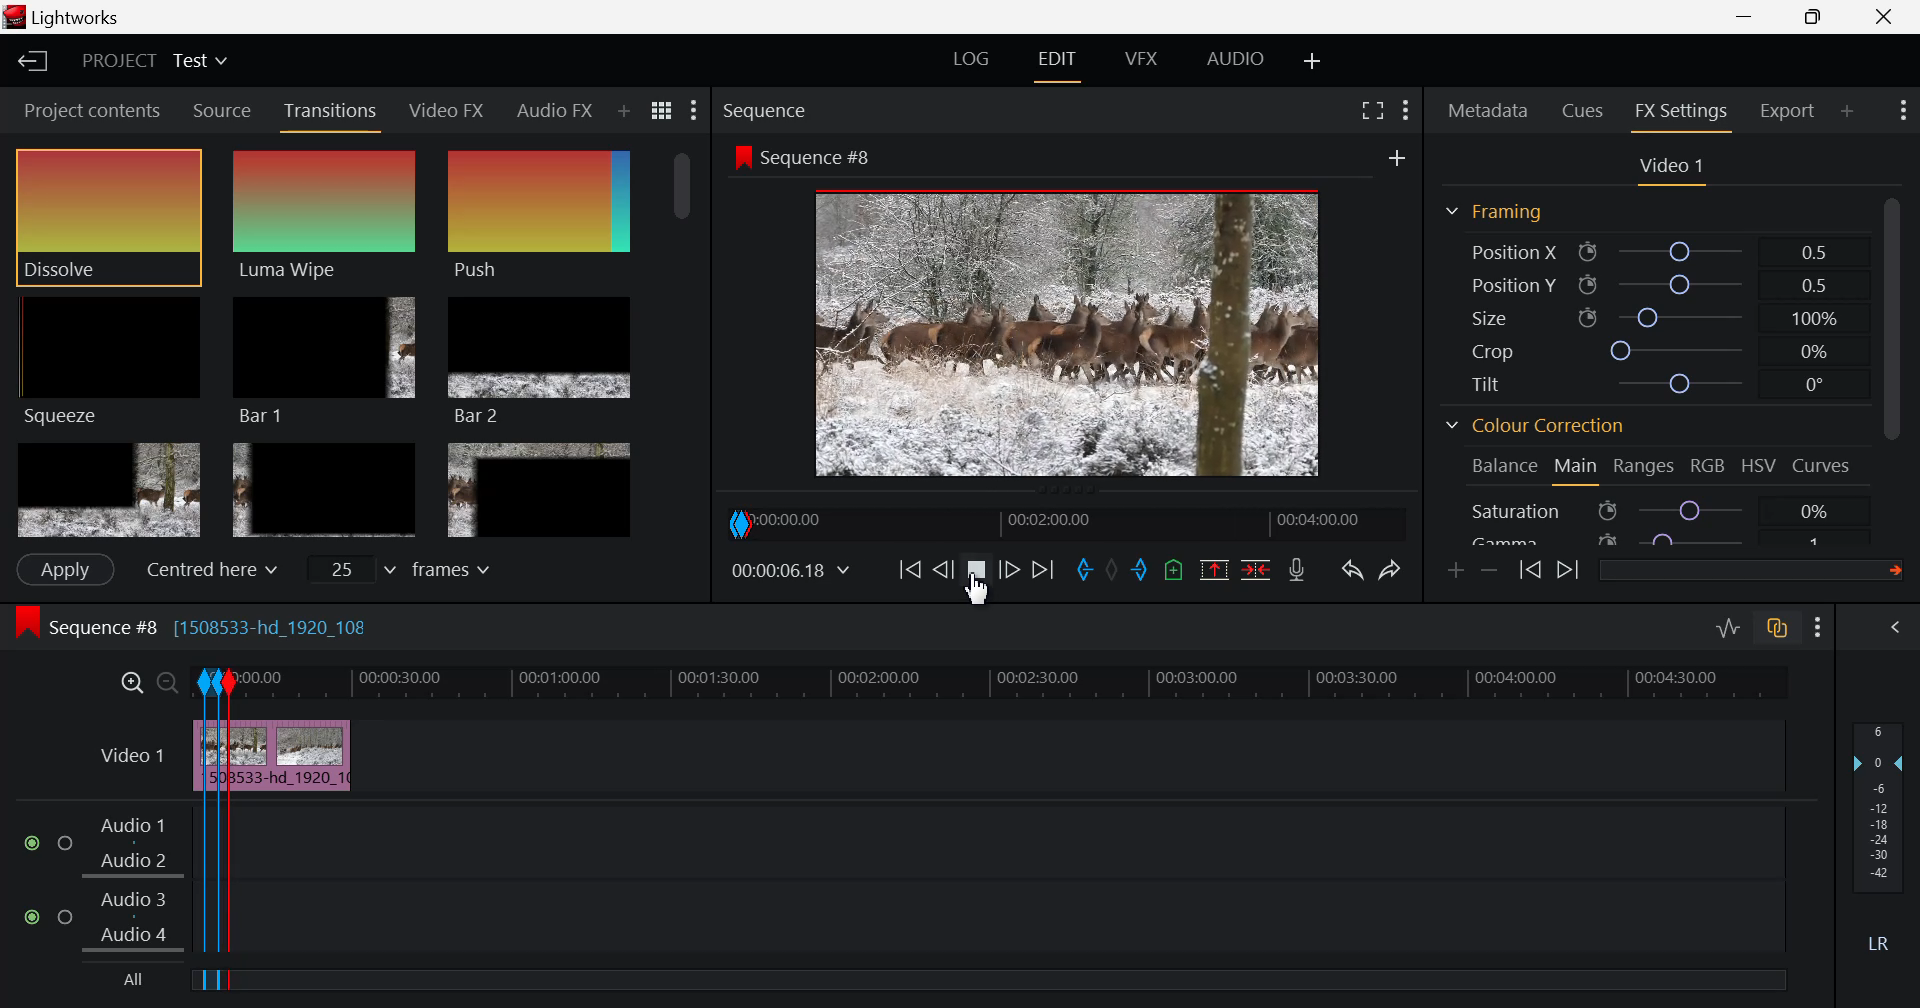  Describe the element at coordinates (107, 491) in the screenshot. I see `Box 4` at that location.